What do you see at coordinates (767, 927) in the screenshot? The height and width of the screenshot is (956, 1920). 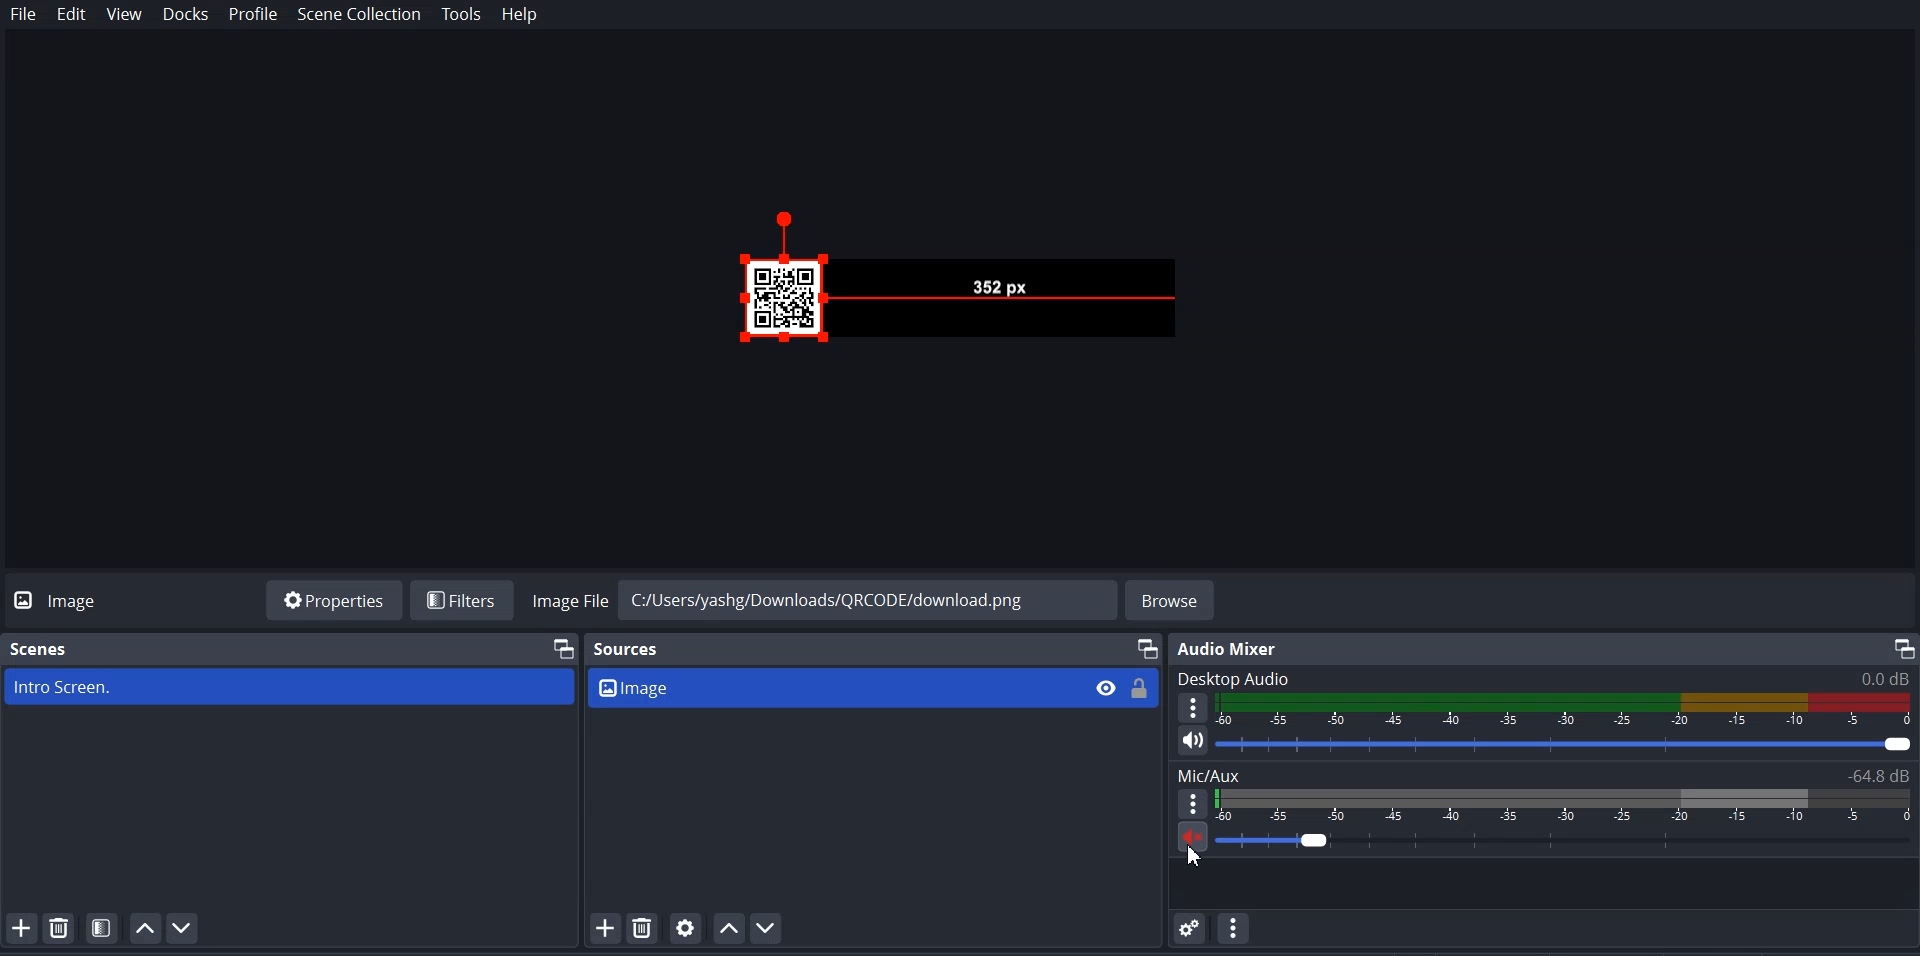 I see `Move Source Down` at bounding box center [767, 927].